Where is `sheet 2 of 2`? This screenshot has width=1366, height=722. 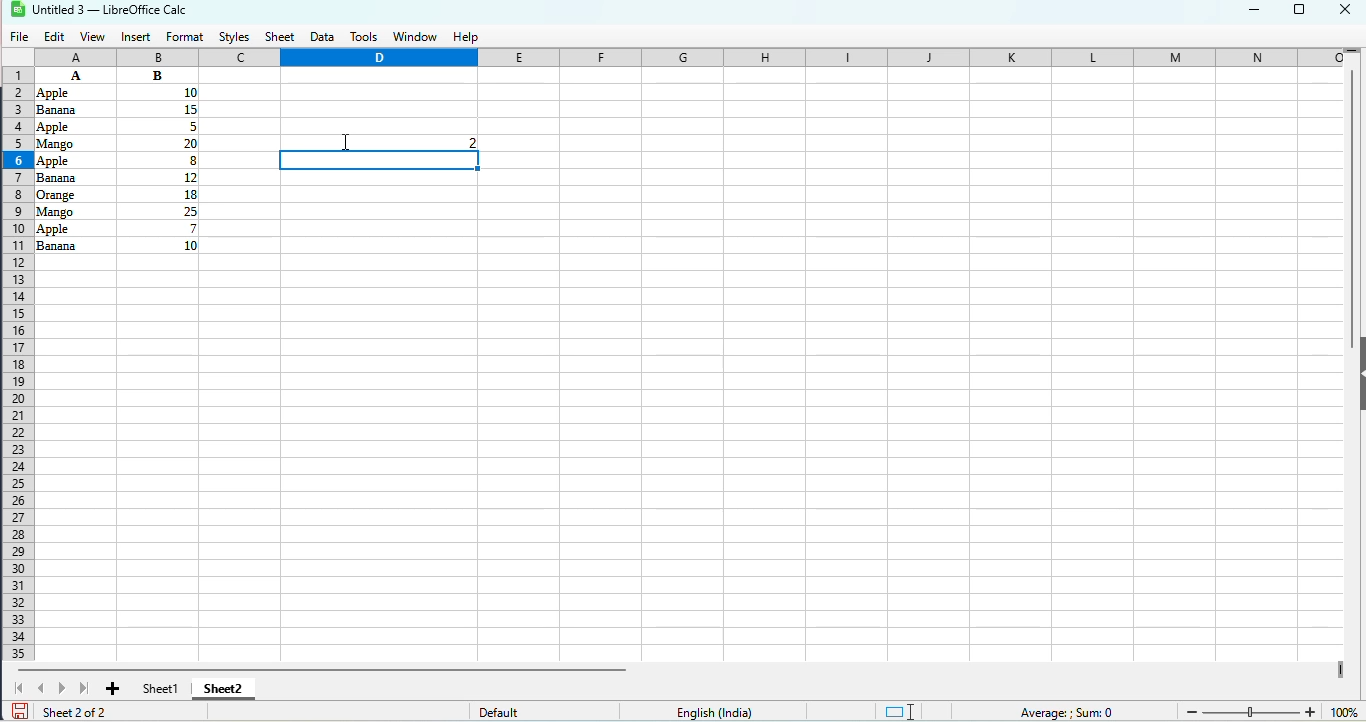
sheet 2 of 2 is located at coordinates (73, 712).